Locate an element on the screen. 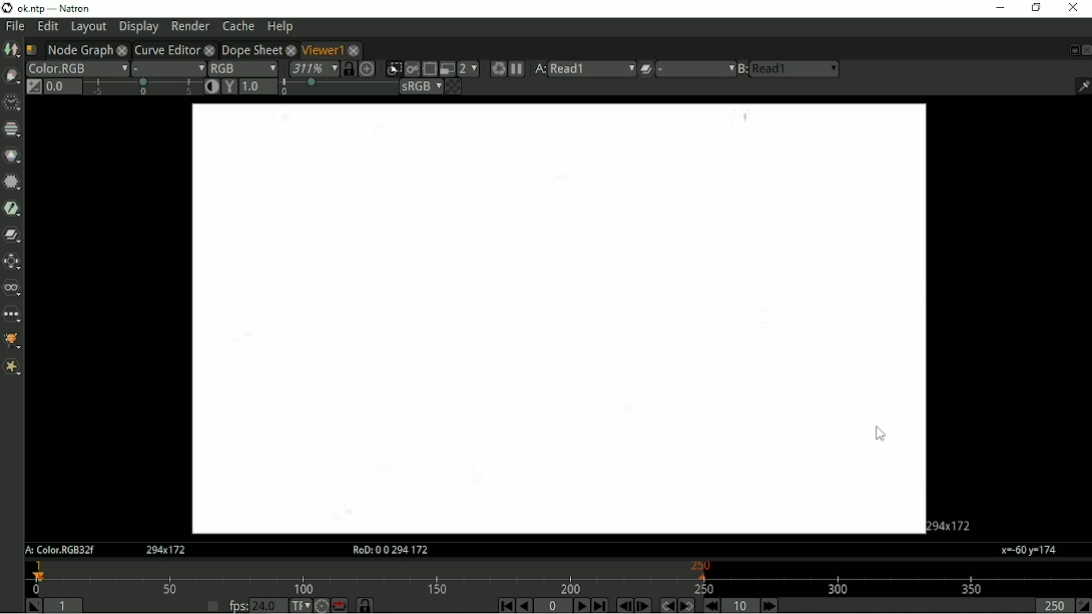 The height and width of the screenshot is (614, 1092). close is located at coordinates (355, 51).